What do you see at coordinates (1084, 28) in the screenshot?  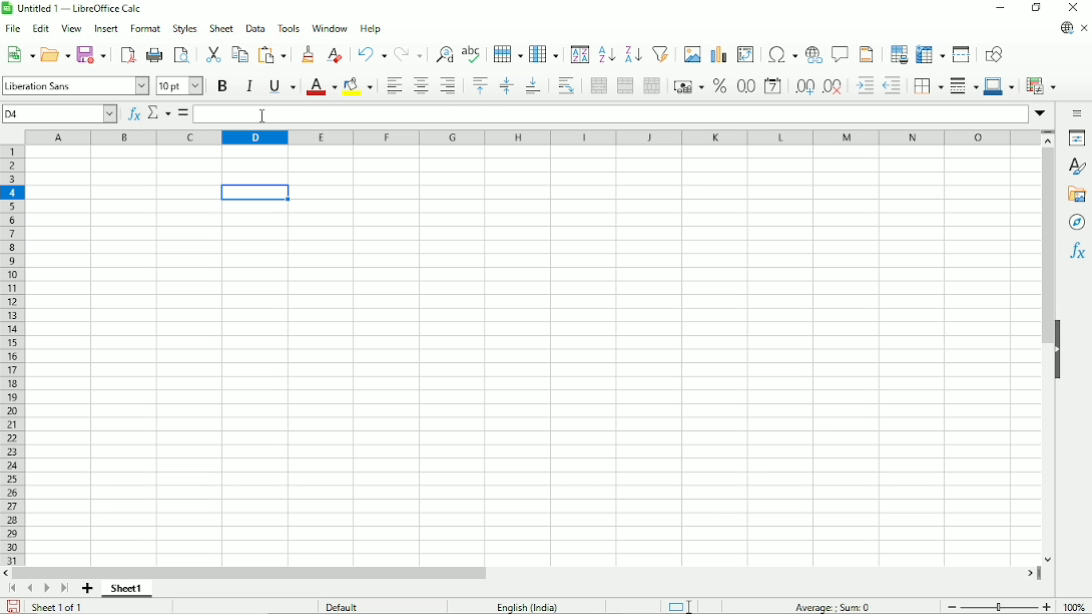 I see `Close document` at bounding box center [1084, 28].